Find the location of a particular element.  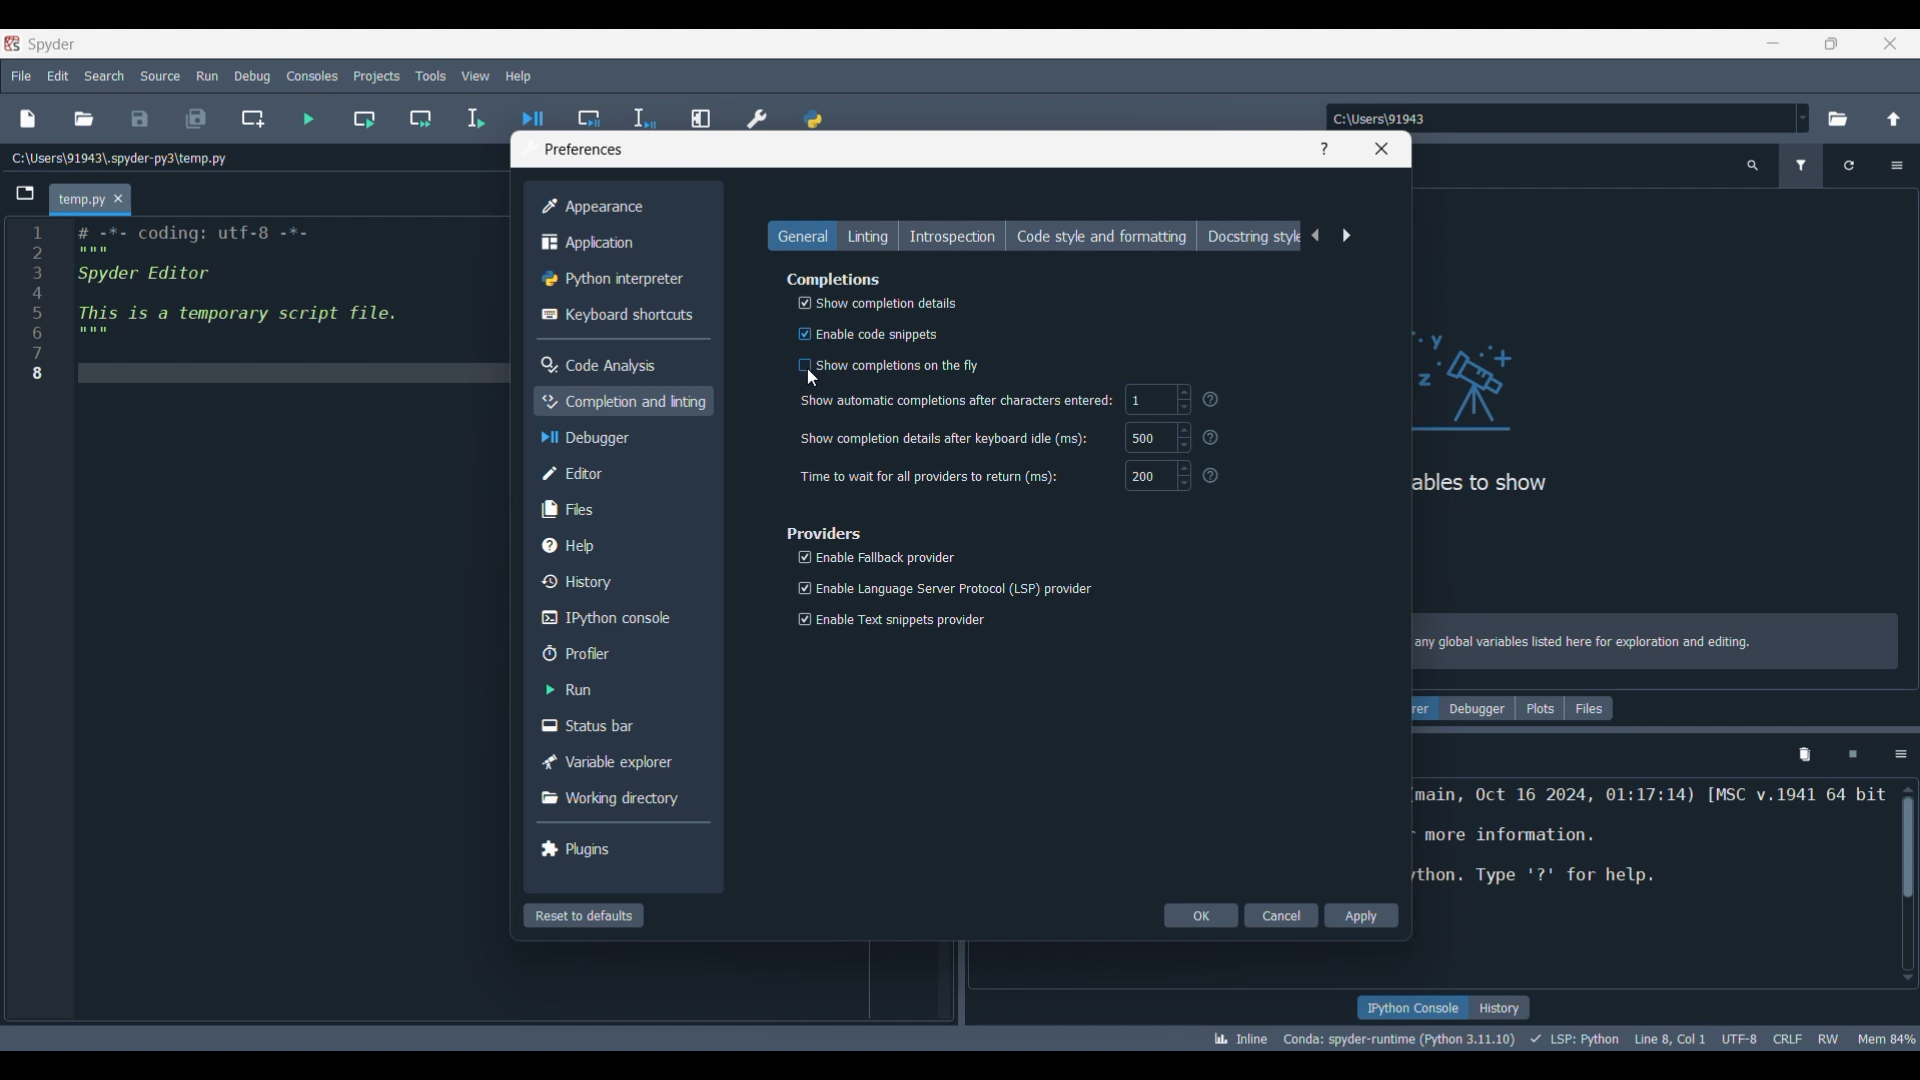

Editor is located at coordinates (621, 473).